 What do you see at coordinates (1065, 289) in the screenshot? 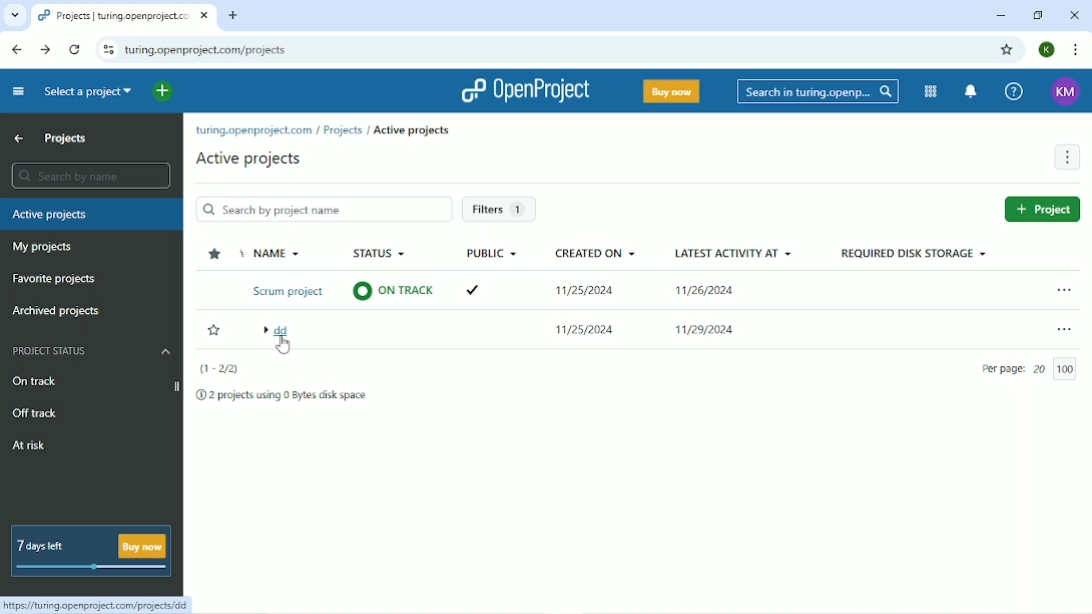
I see `Open menu` at bounding box center [1065, 289].